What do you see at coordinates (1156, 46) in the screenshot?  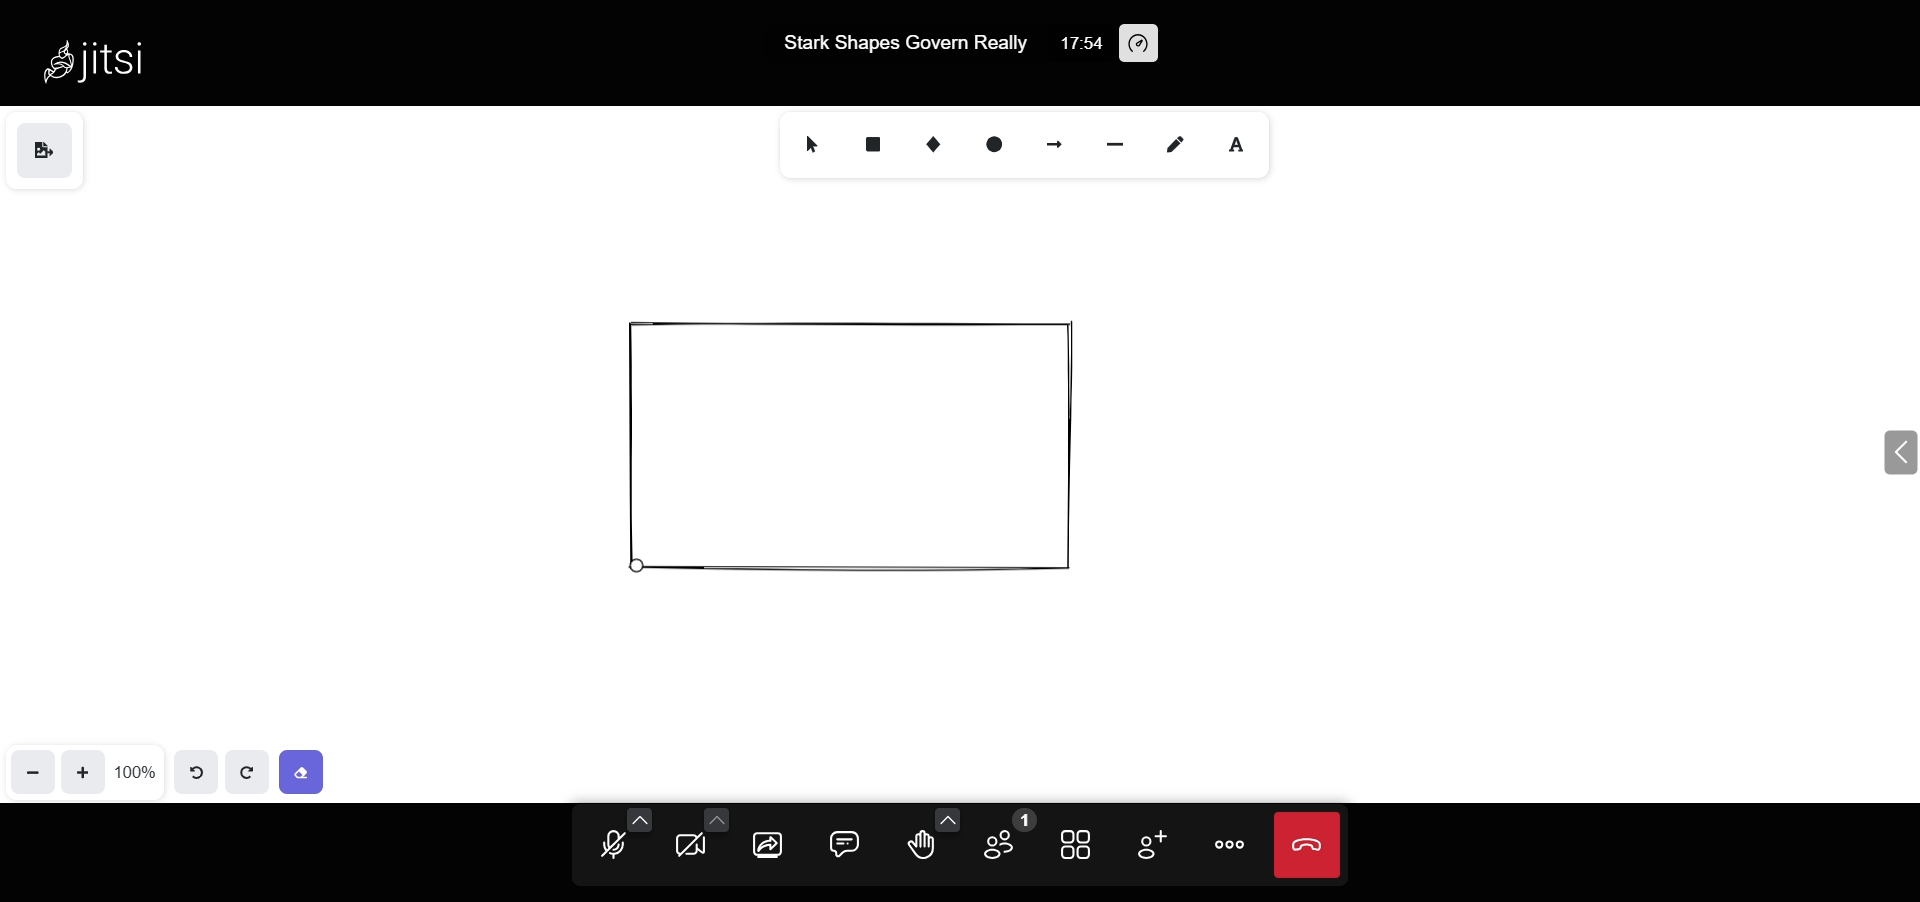 I see `performance setting` at bounding box center [1156, 46].